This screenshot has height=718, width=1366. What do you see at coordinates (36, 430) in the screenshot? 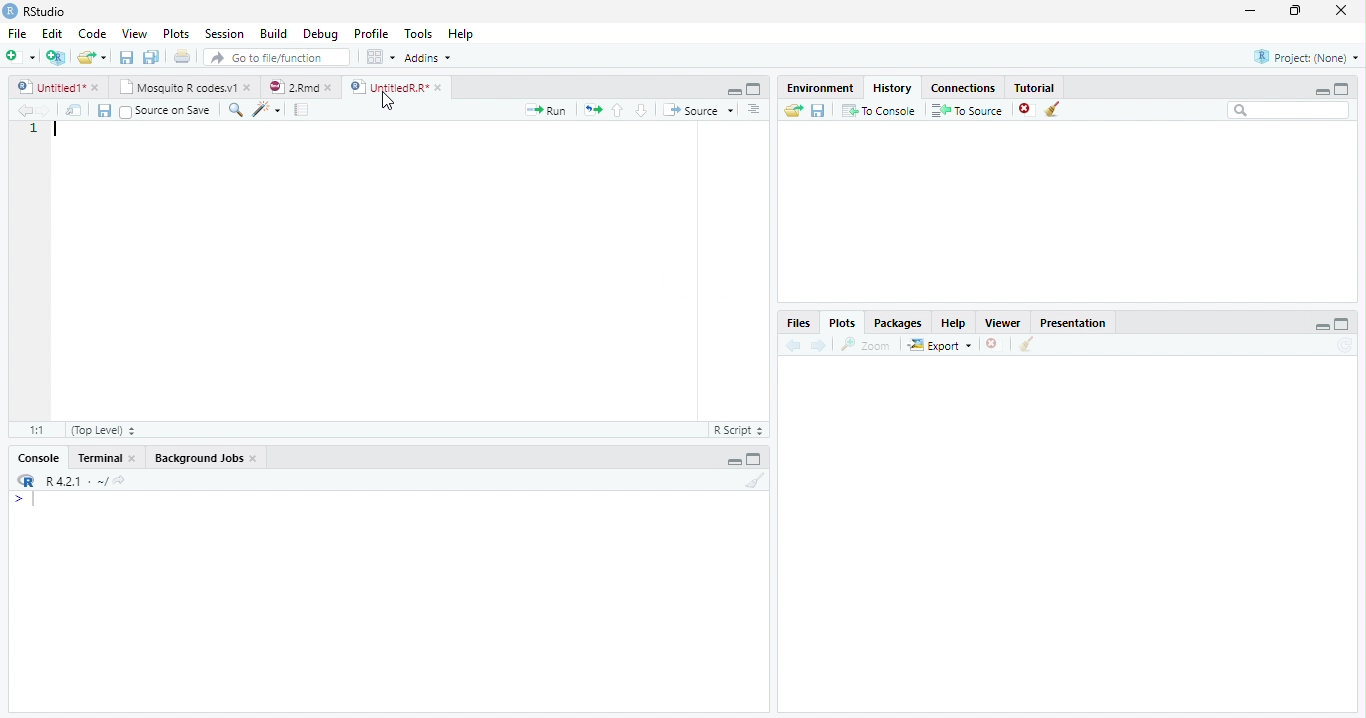
I see `1:1` at bounding box center [36, 430].